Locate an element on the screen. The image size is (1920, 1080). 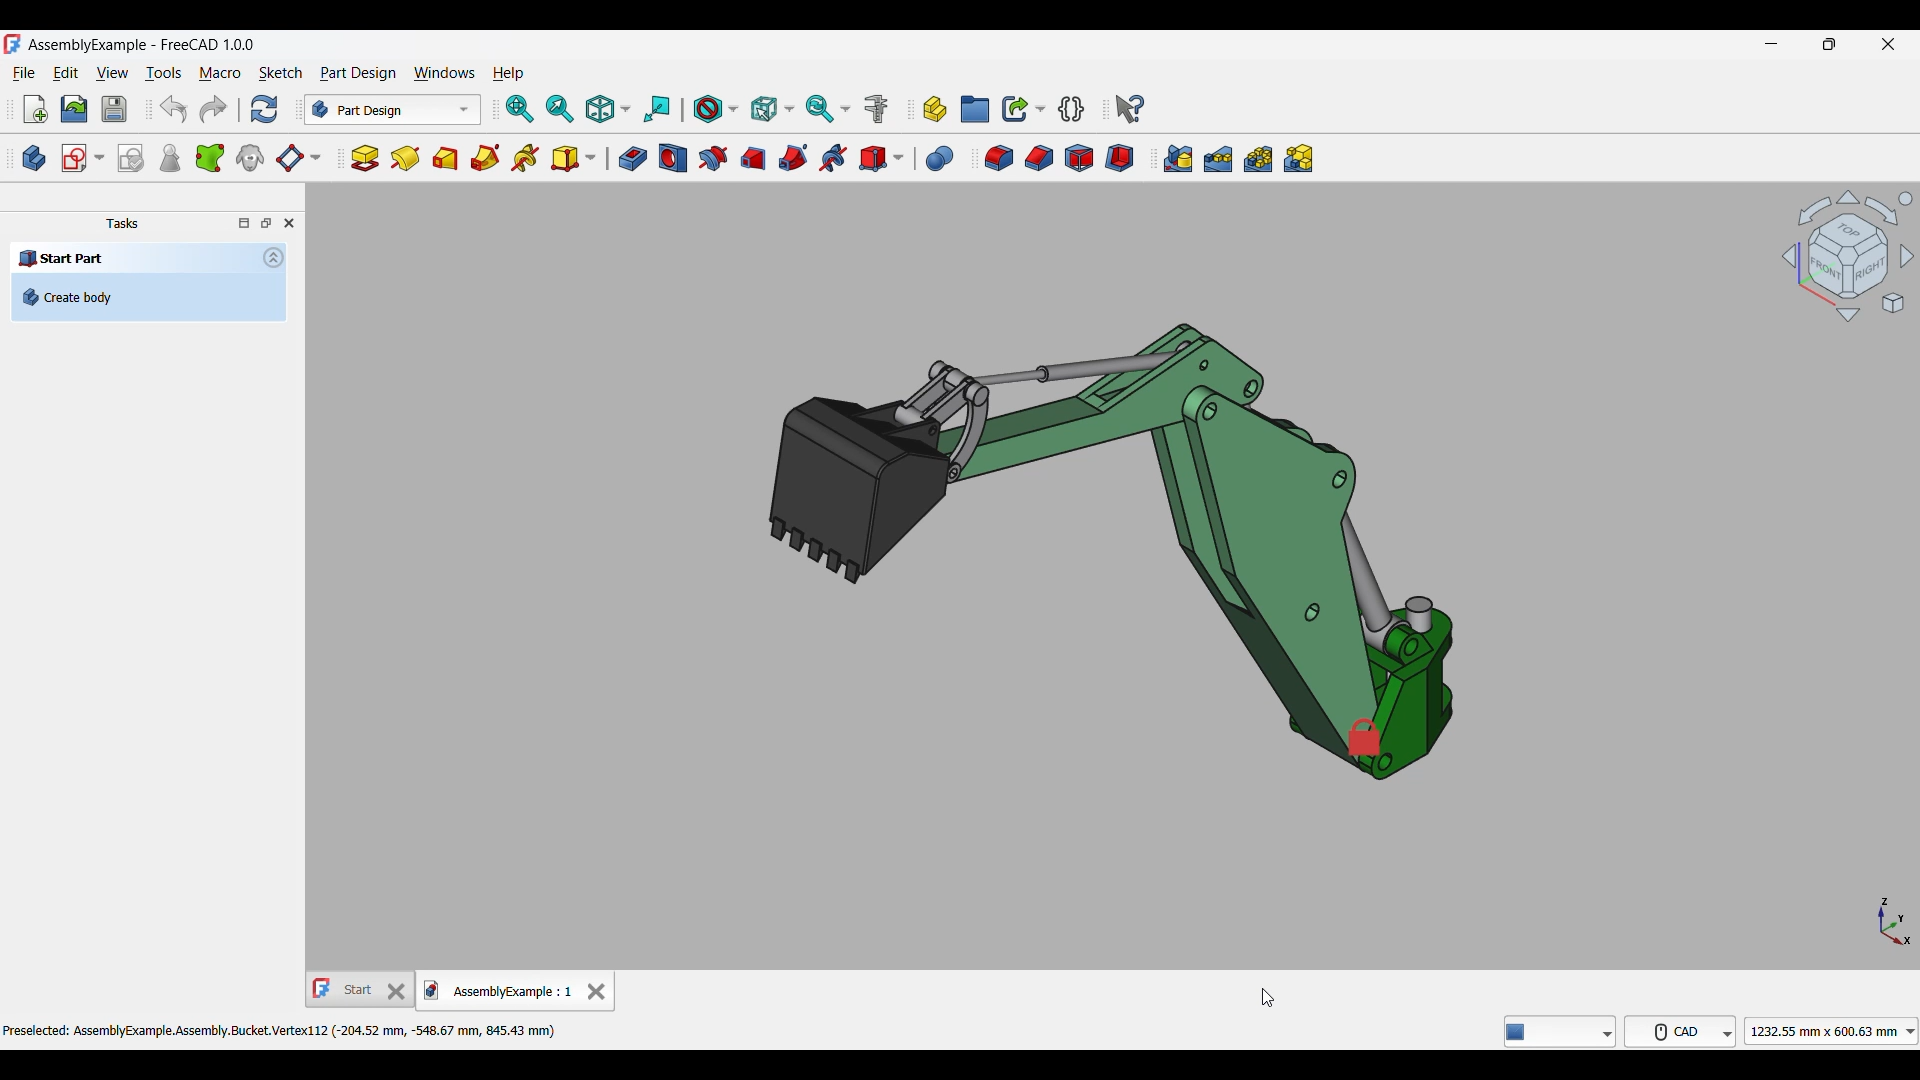
Create a variable set is located at coordinates (1072, 109).